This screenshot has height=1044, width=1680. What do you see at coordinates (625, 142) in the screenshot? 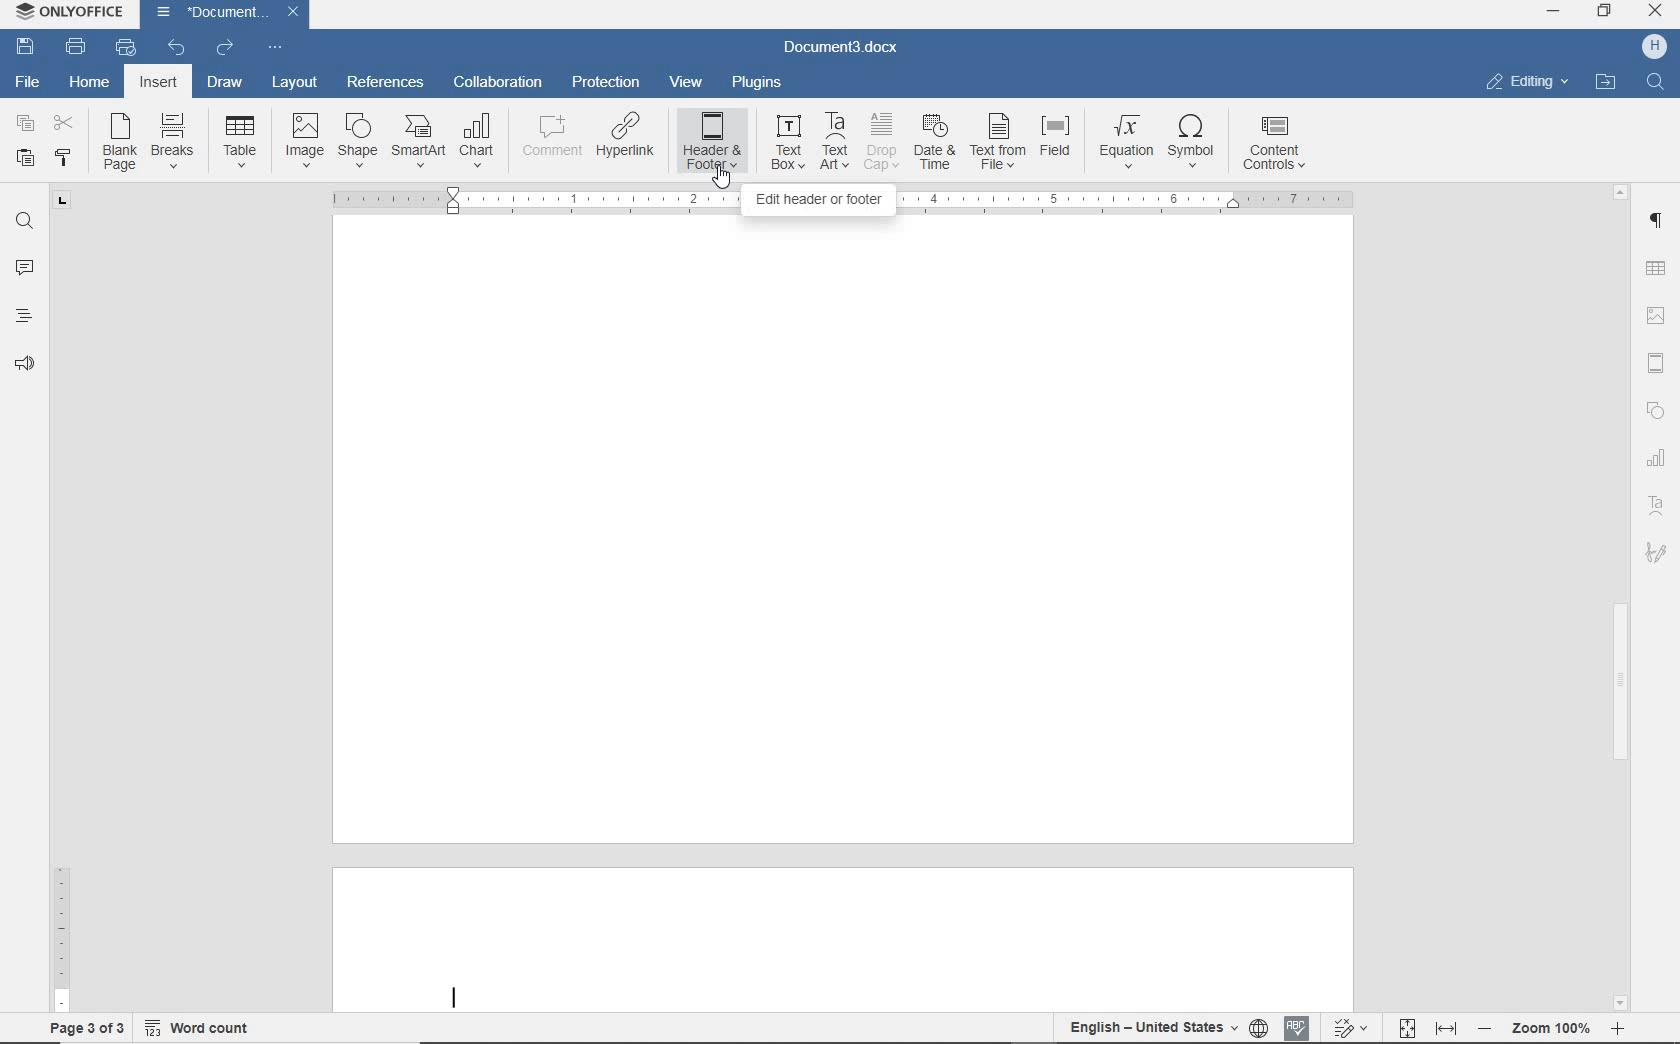
I see `HYPERLINK` at bounding box center [625, 142].